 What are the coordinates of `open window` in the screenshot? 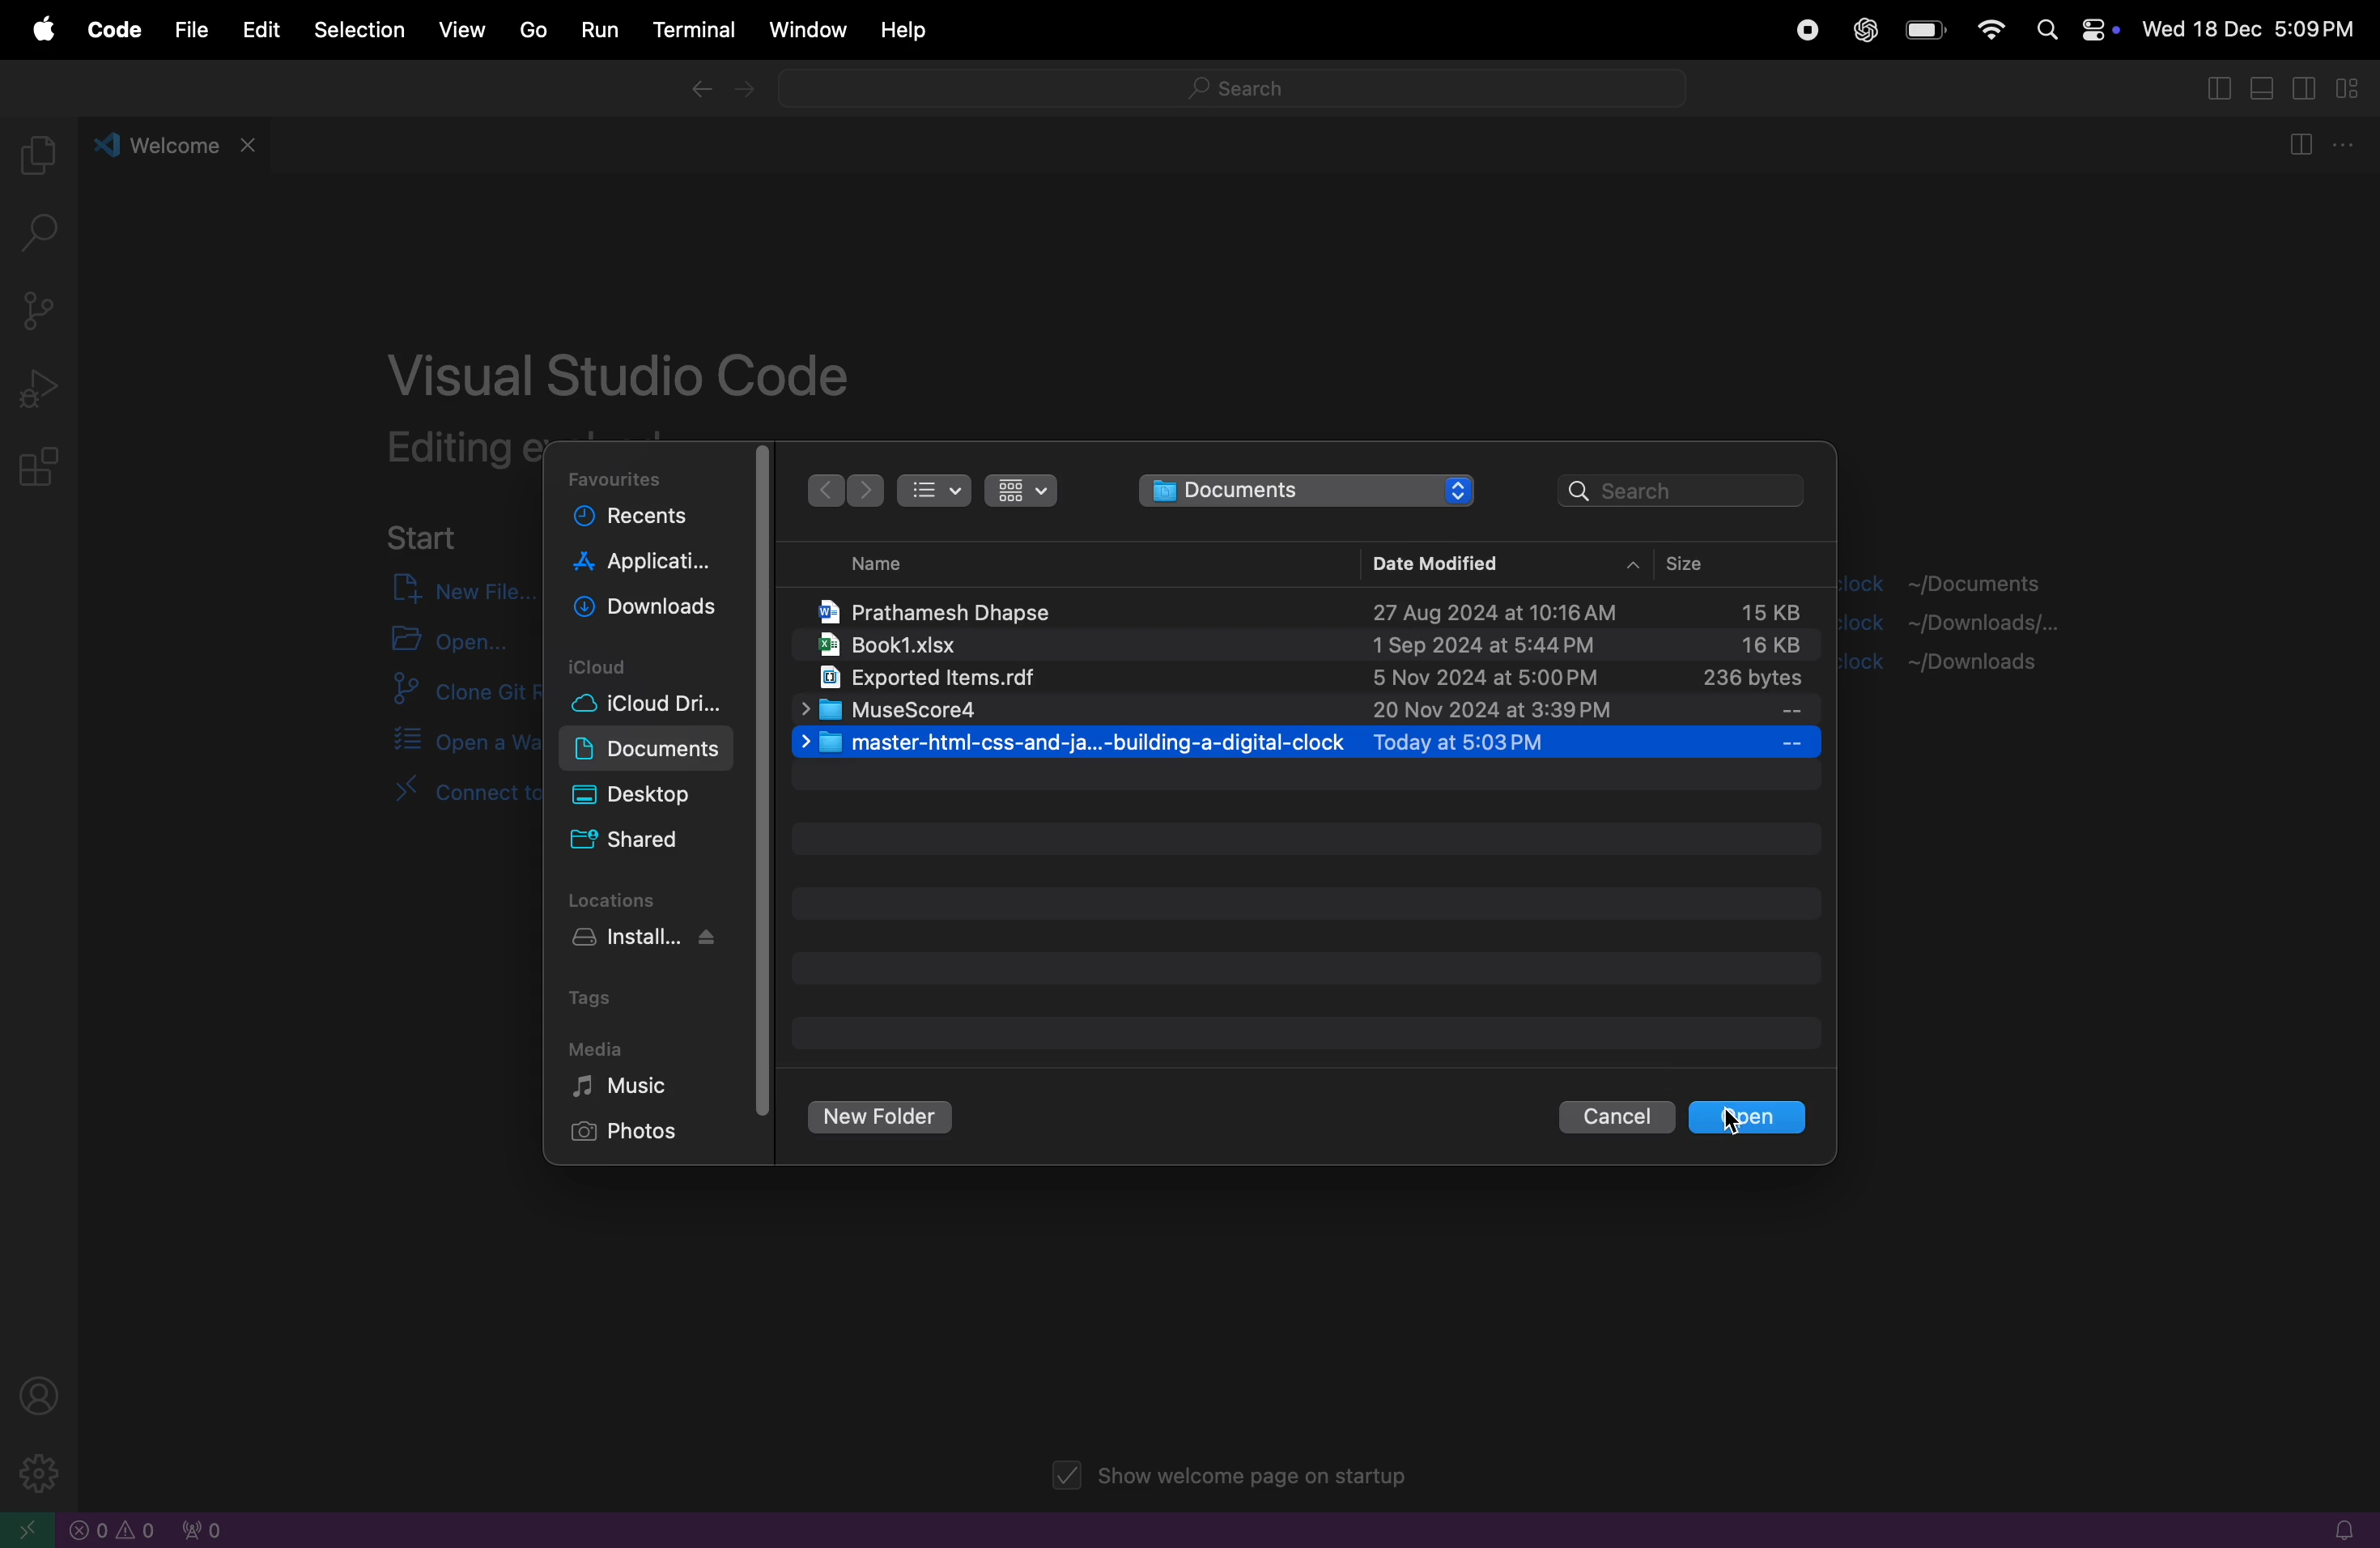 It's located at (30, 1529).